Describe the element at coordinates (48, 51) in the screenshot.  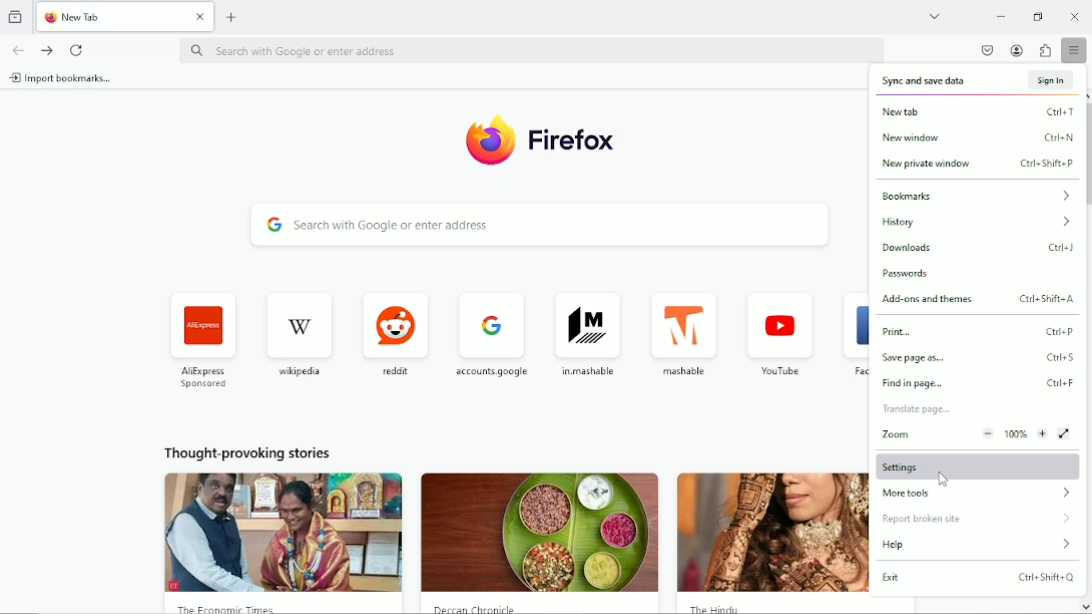
I see `go forward` at that location.